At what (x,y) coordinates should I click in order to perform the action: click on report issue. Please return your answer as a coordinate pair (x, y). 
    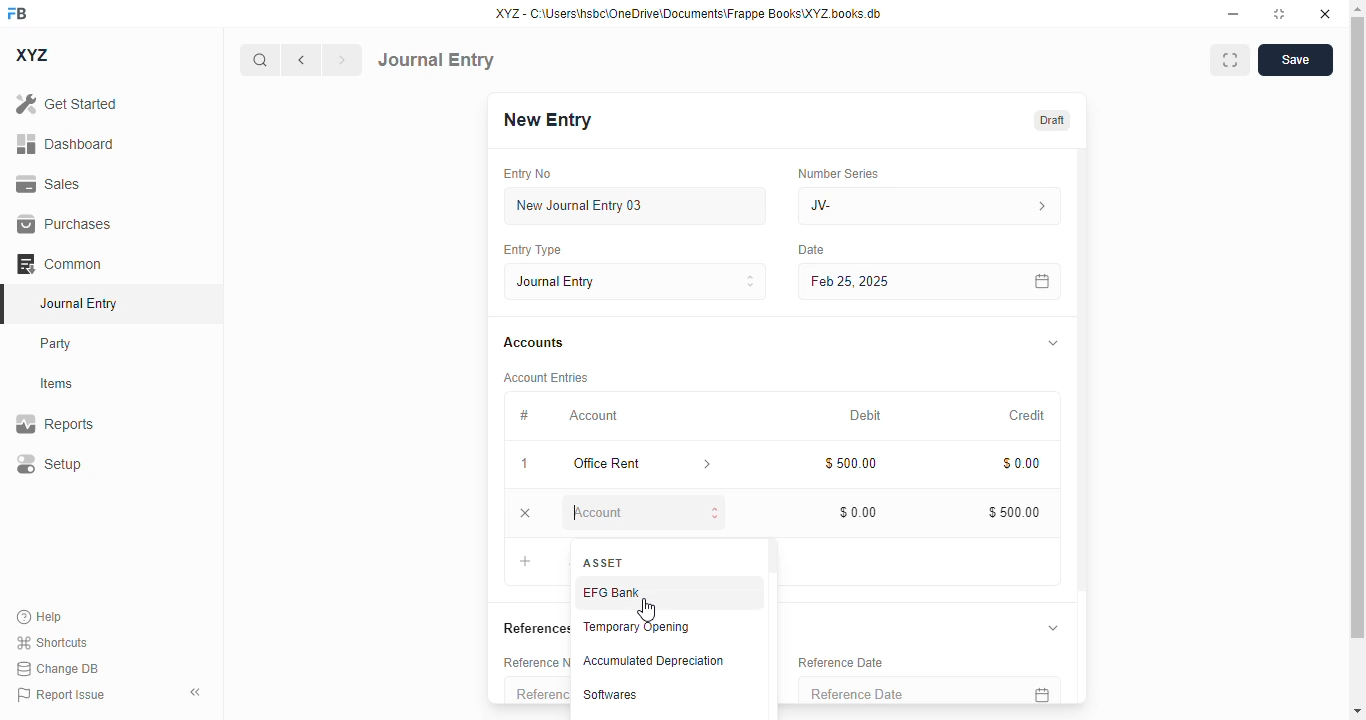
    Looking at the image, I should click on (61, 695).